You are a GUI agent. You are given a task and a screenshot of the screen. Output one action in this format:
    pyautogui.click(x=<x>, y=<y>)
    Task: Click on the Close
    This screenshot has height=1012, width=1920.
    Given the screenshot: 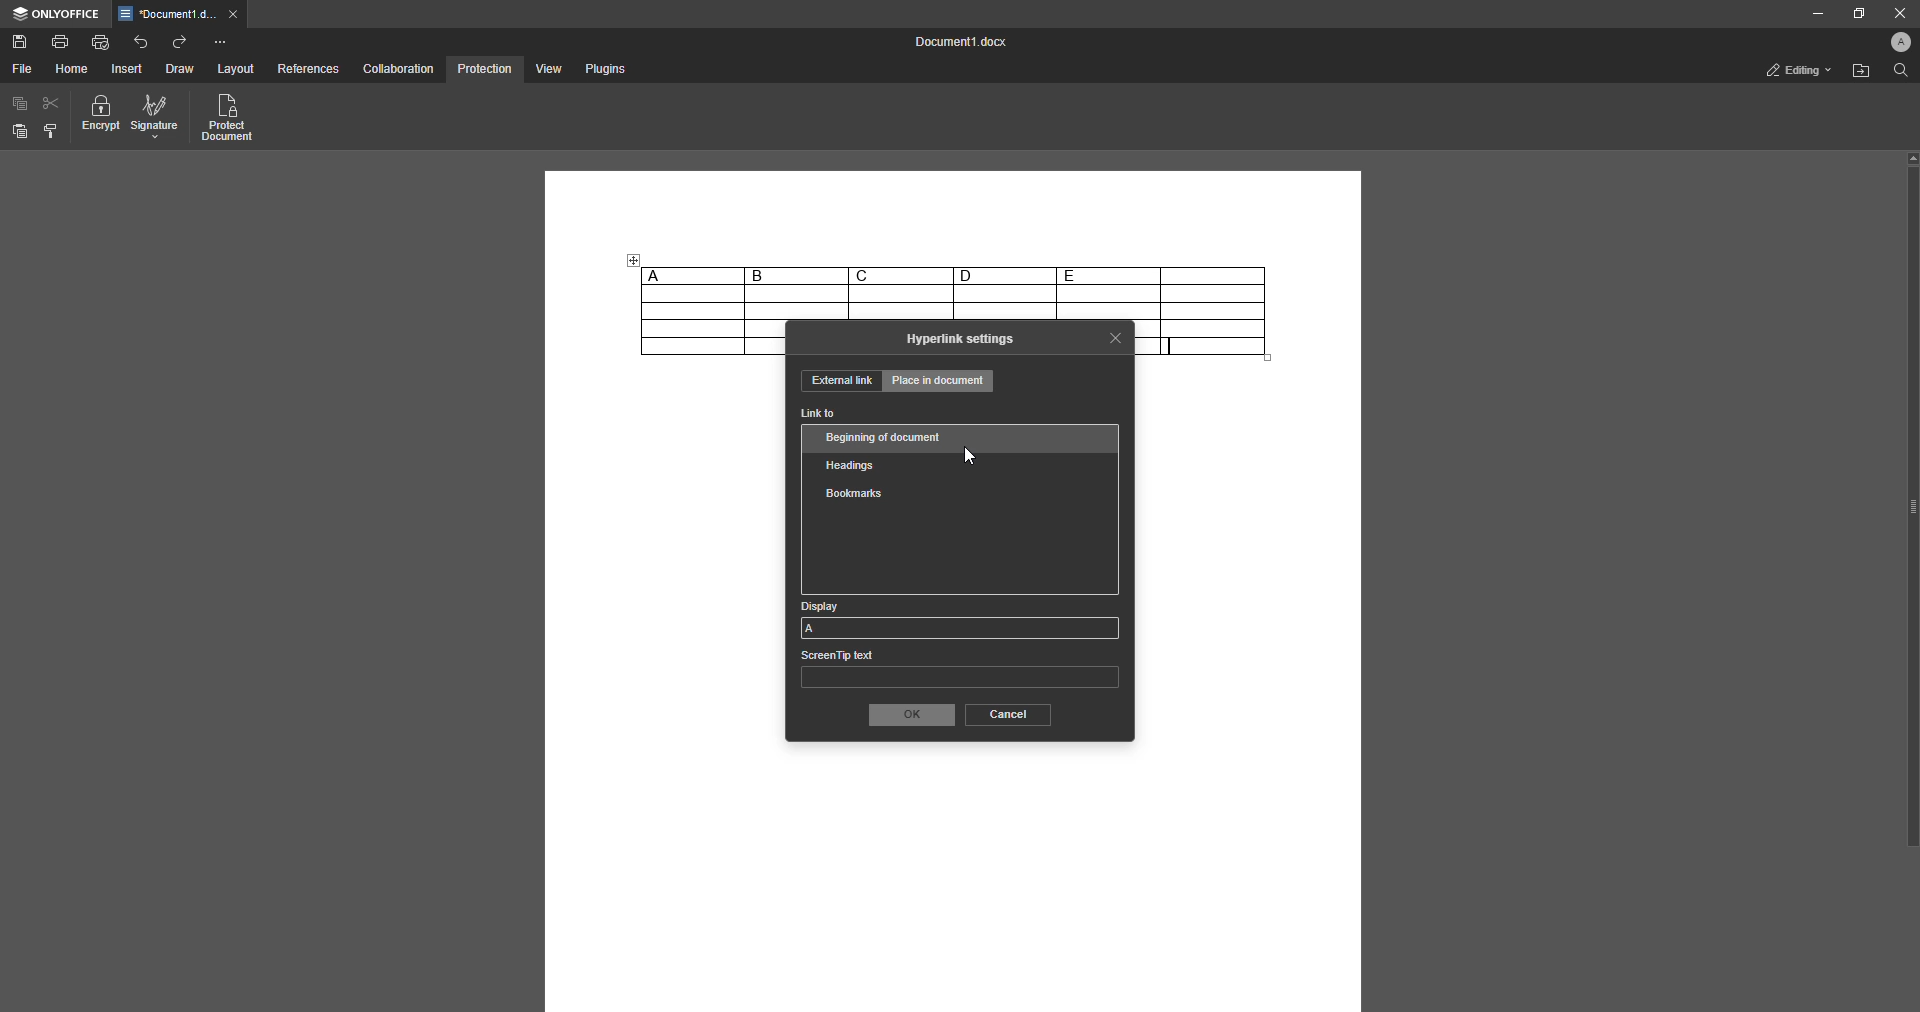 What is the action you would take?
    pyautogui.click(x=1896, y=13)
    